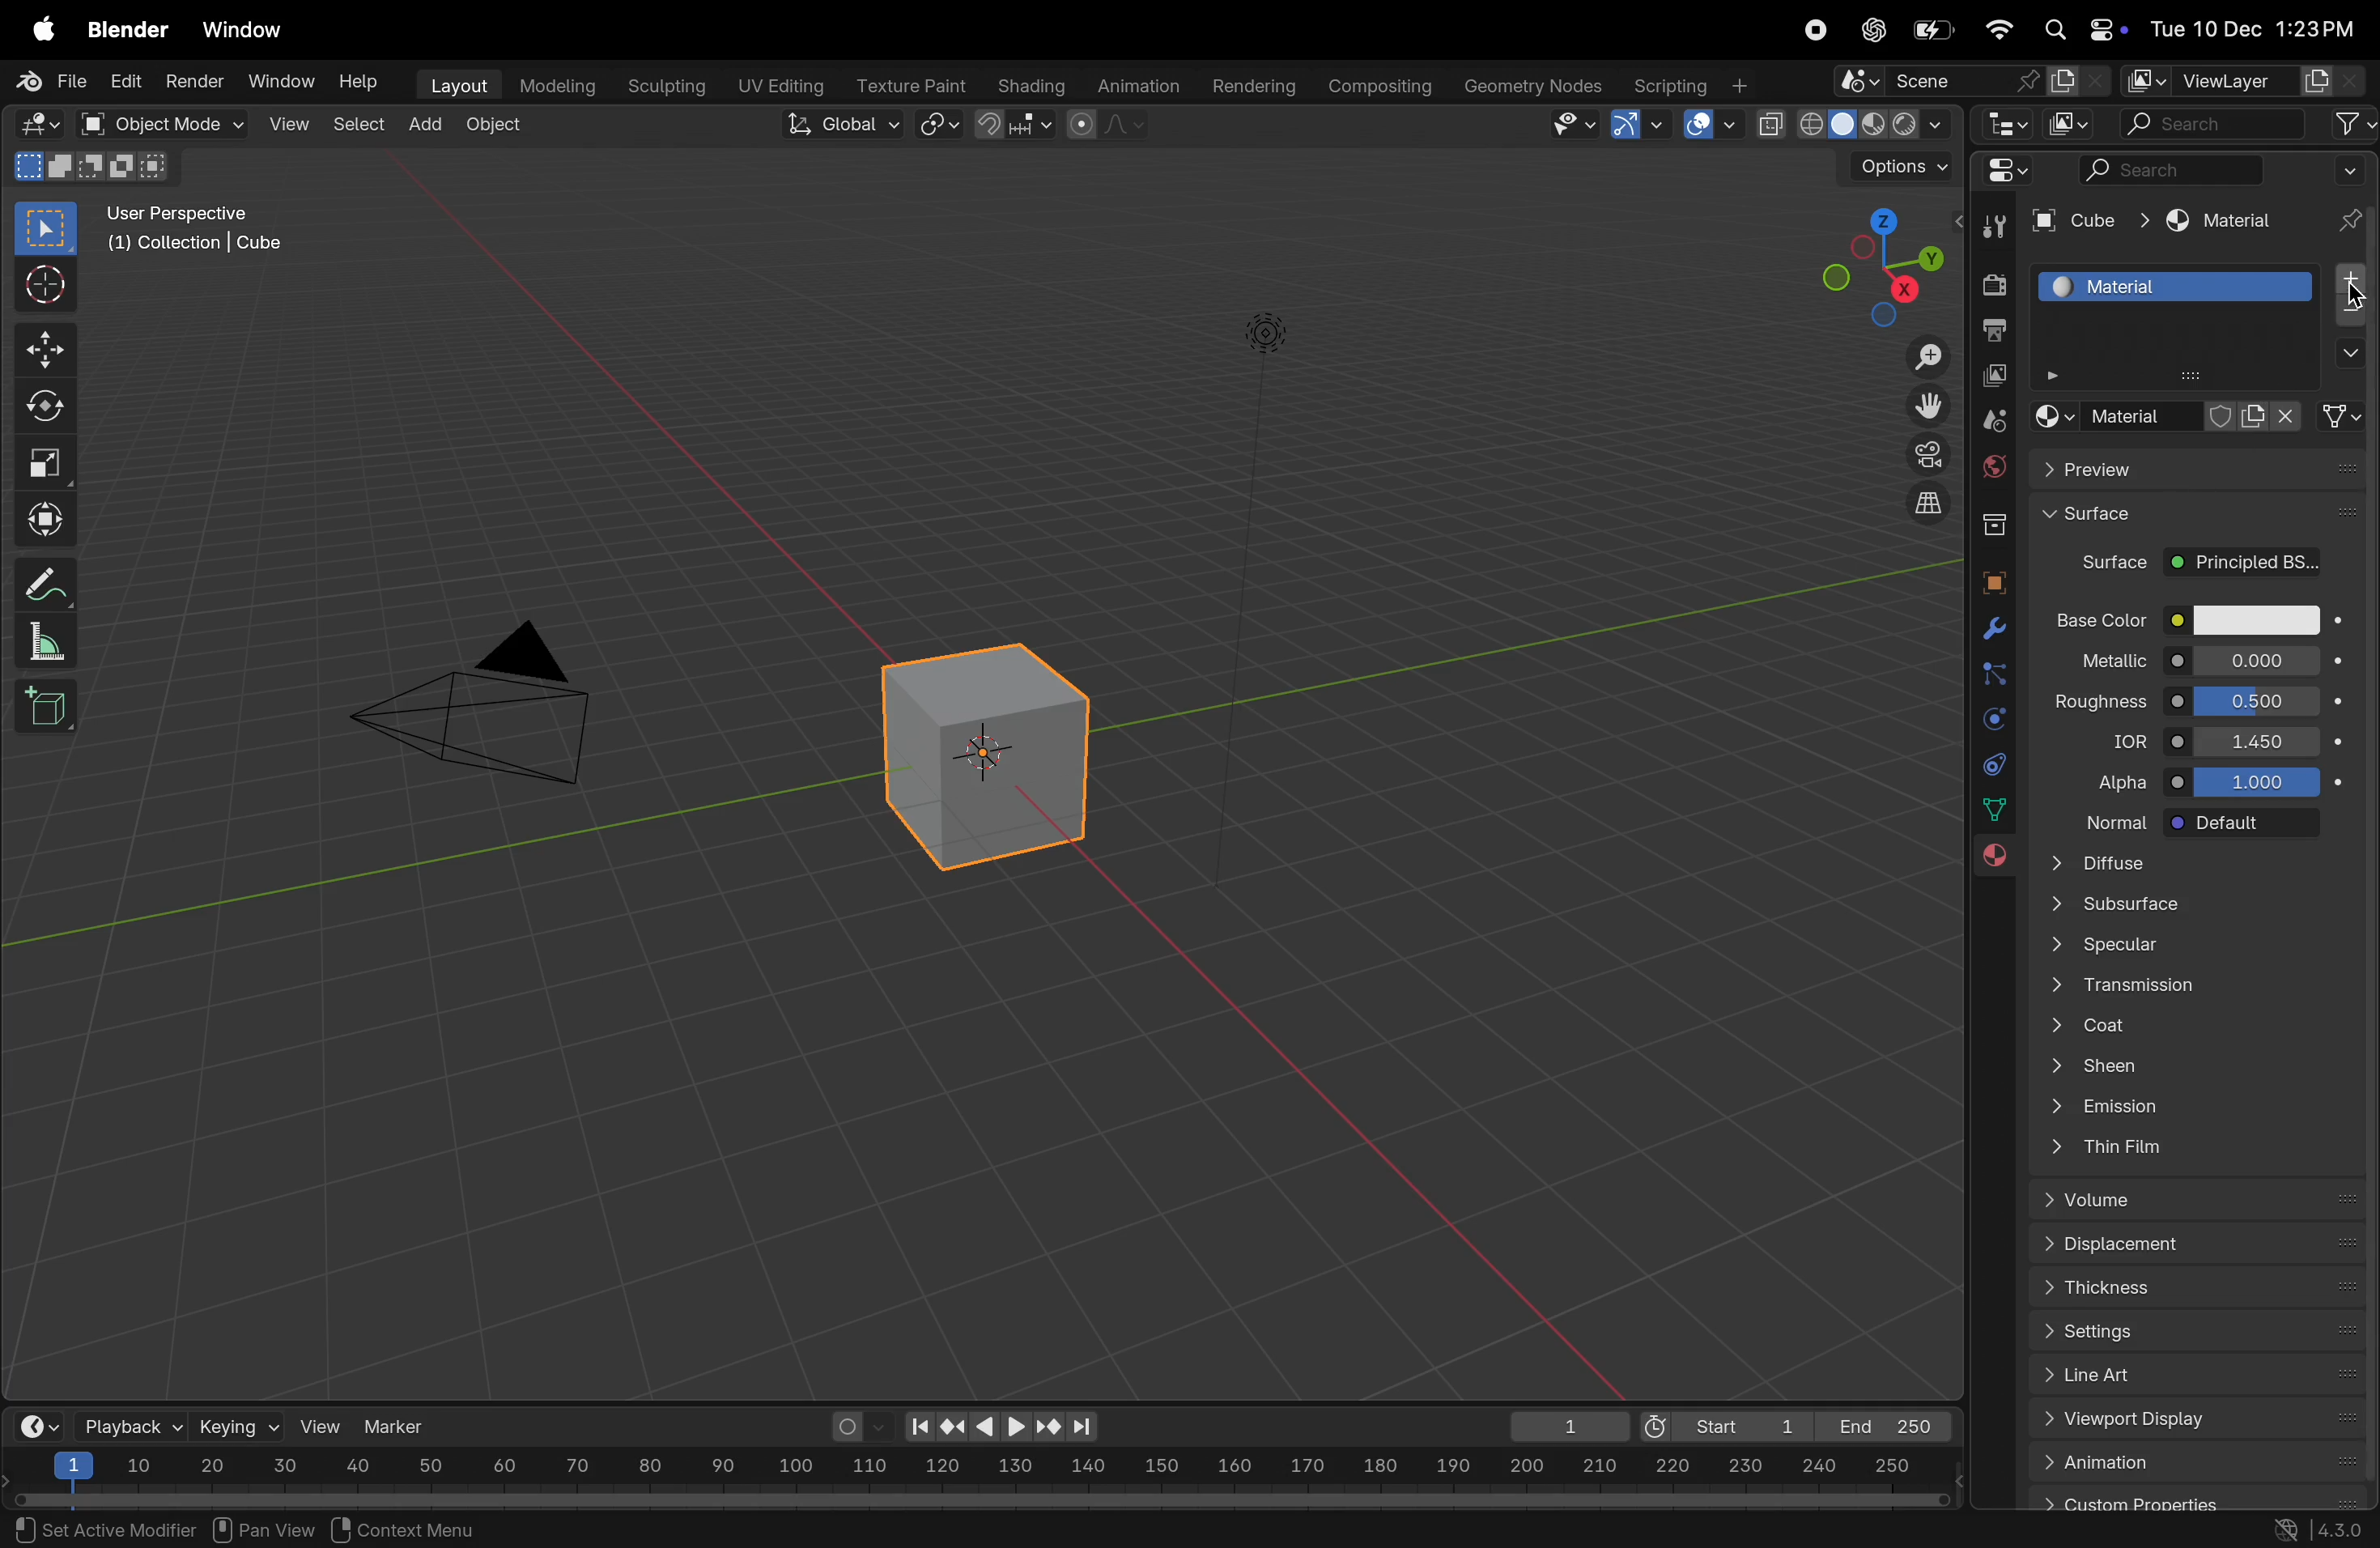 This screenshot has width=2380, height=1548. Describe the element at coordinates (1994, 421) in the screenshot. I see `scene` at that location.